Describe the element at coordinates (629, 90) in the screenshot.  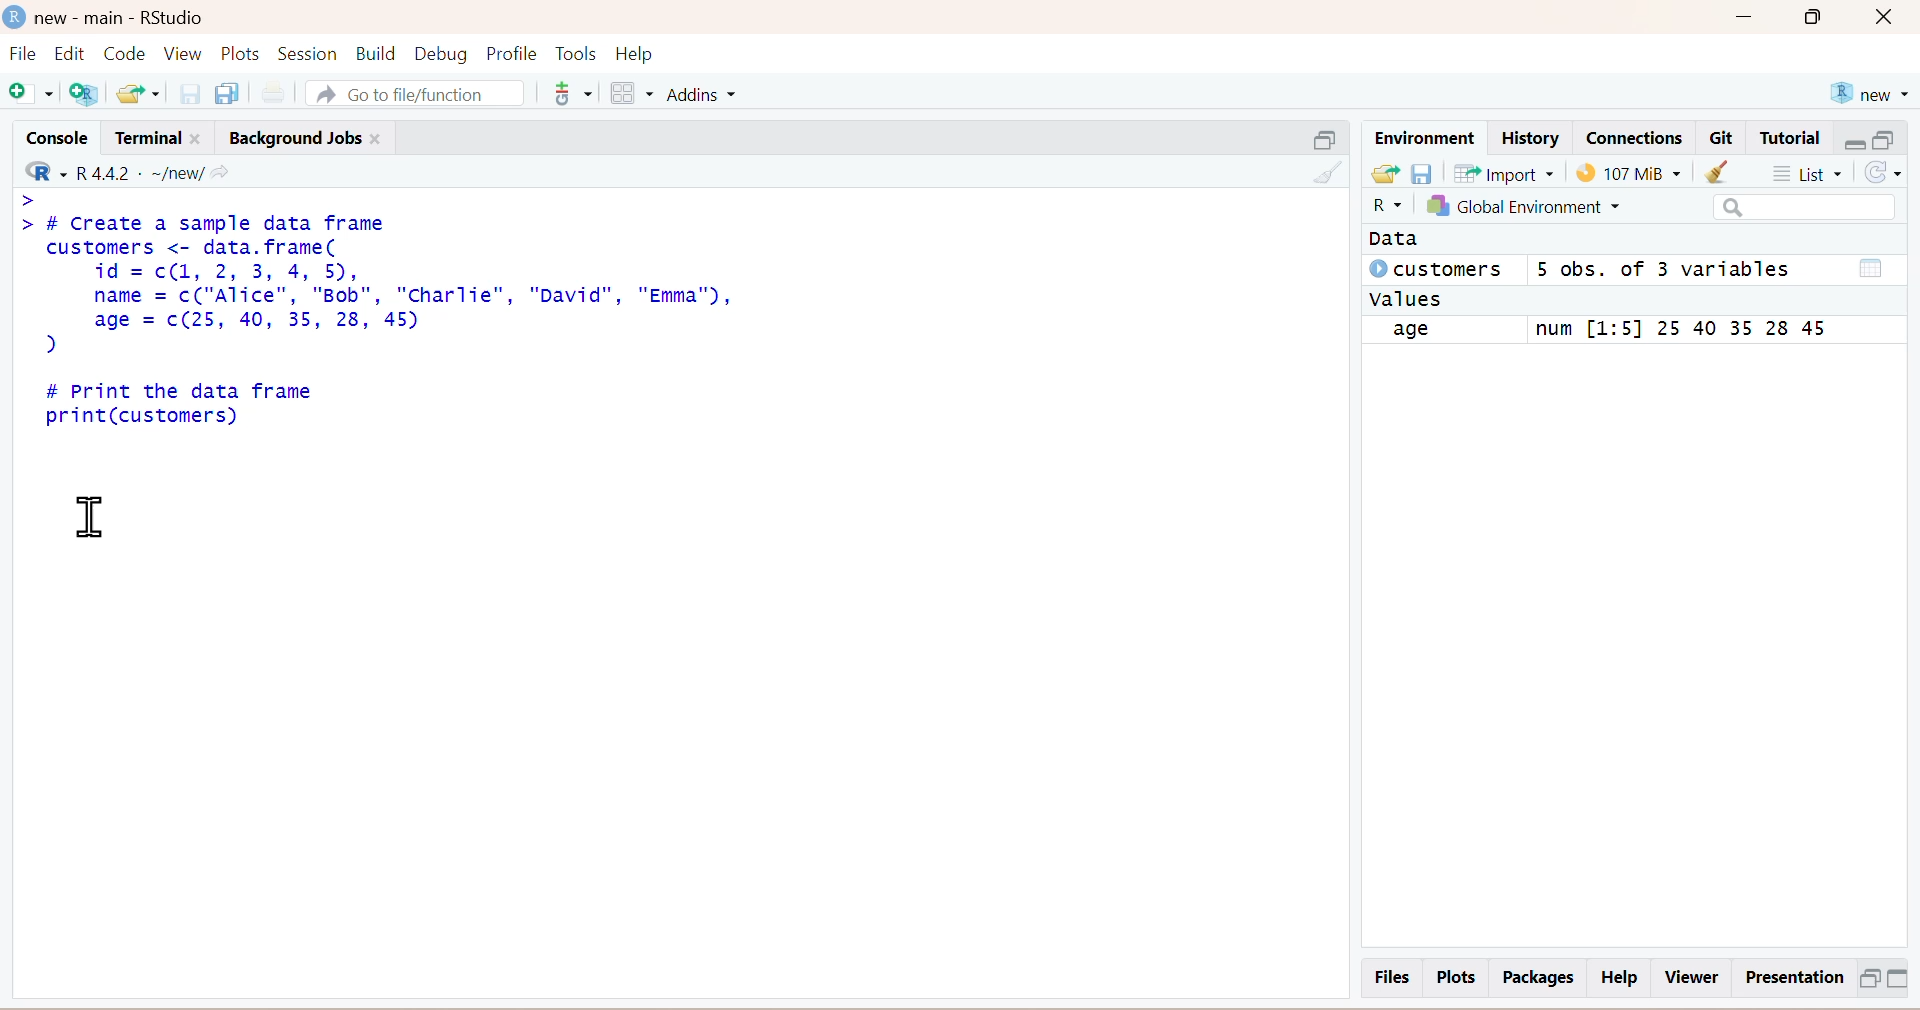
I see `workspaces pane` at that location.